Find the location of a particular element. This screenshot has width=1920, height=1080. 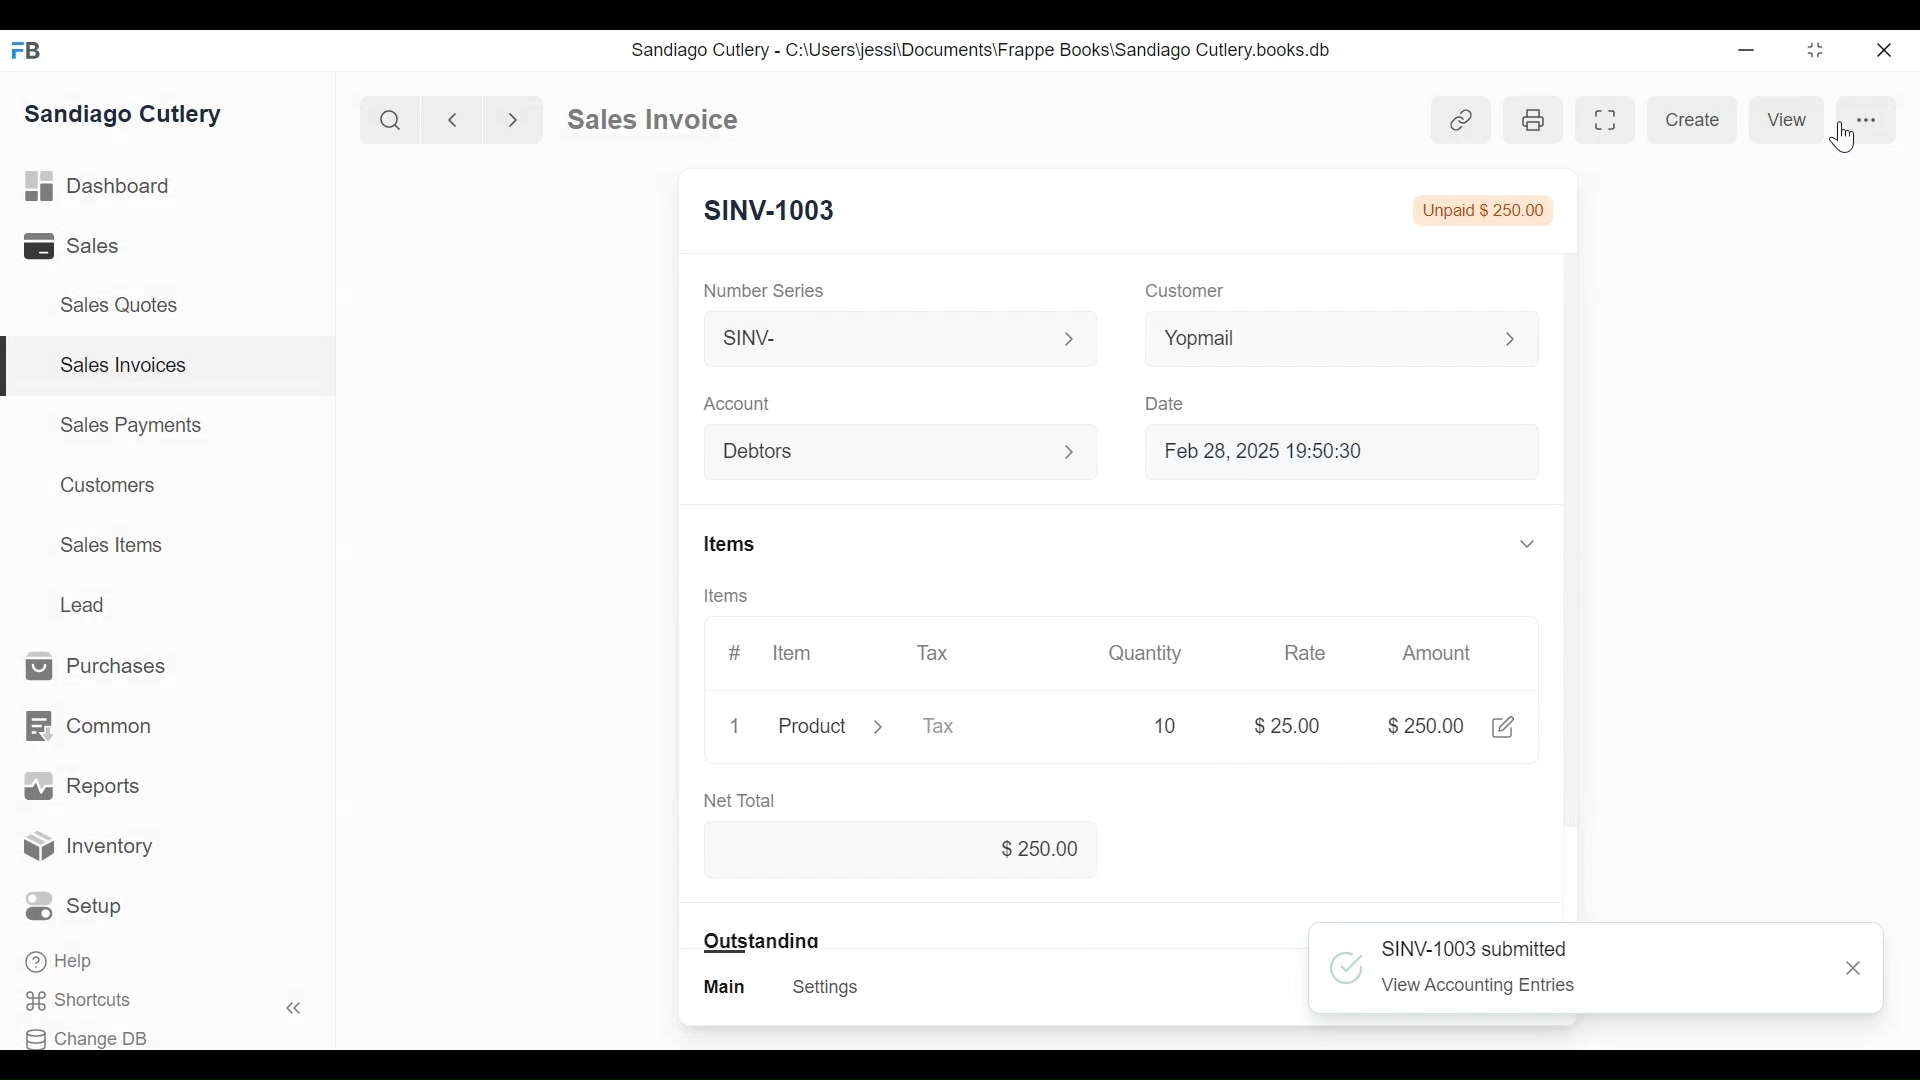

« is located at coordinates (294, 1011).